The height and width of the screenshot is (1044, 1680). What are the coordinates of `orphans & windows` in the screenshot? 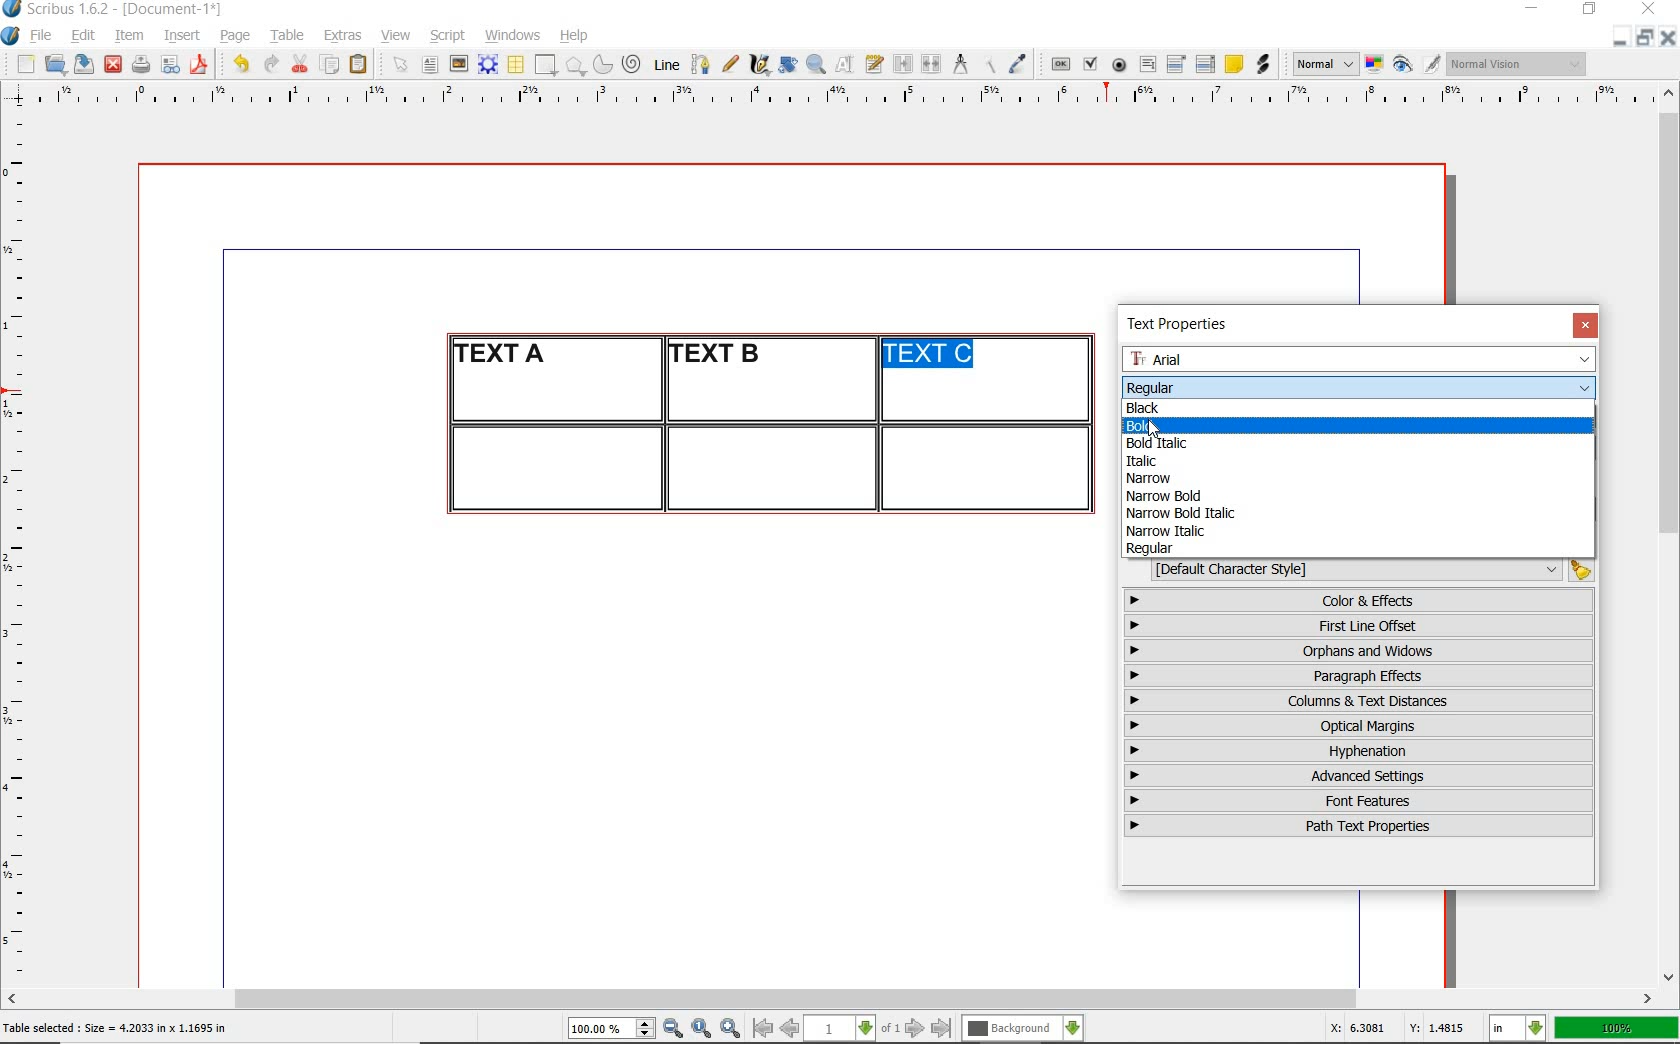 It's located at (1357, 652).